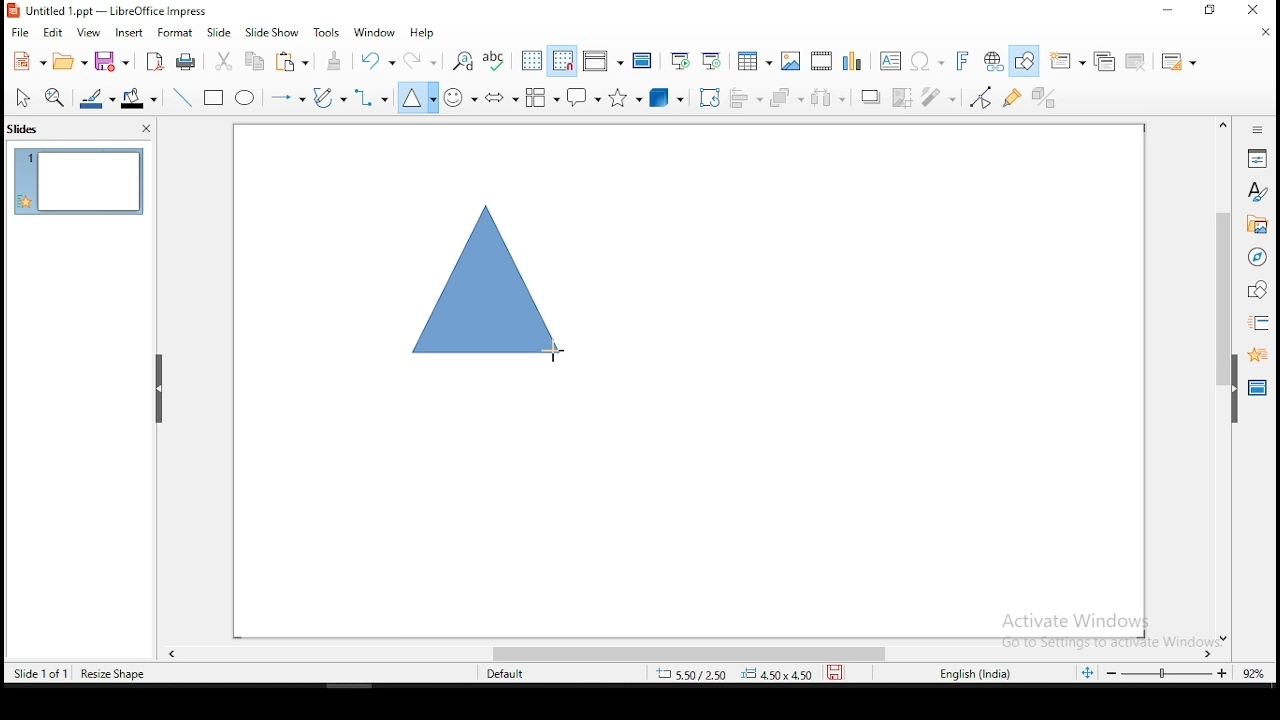 This screenshot has height=720, width=1280. I want to click on curves and polygons, so click(329, 99).